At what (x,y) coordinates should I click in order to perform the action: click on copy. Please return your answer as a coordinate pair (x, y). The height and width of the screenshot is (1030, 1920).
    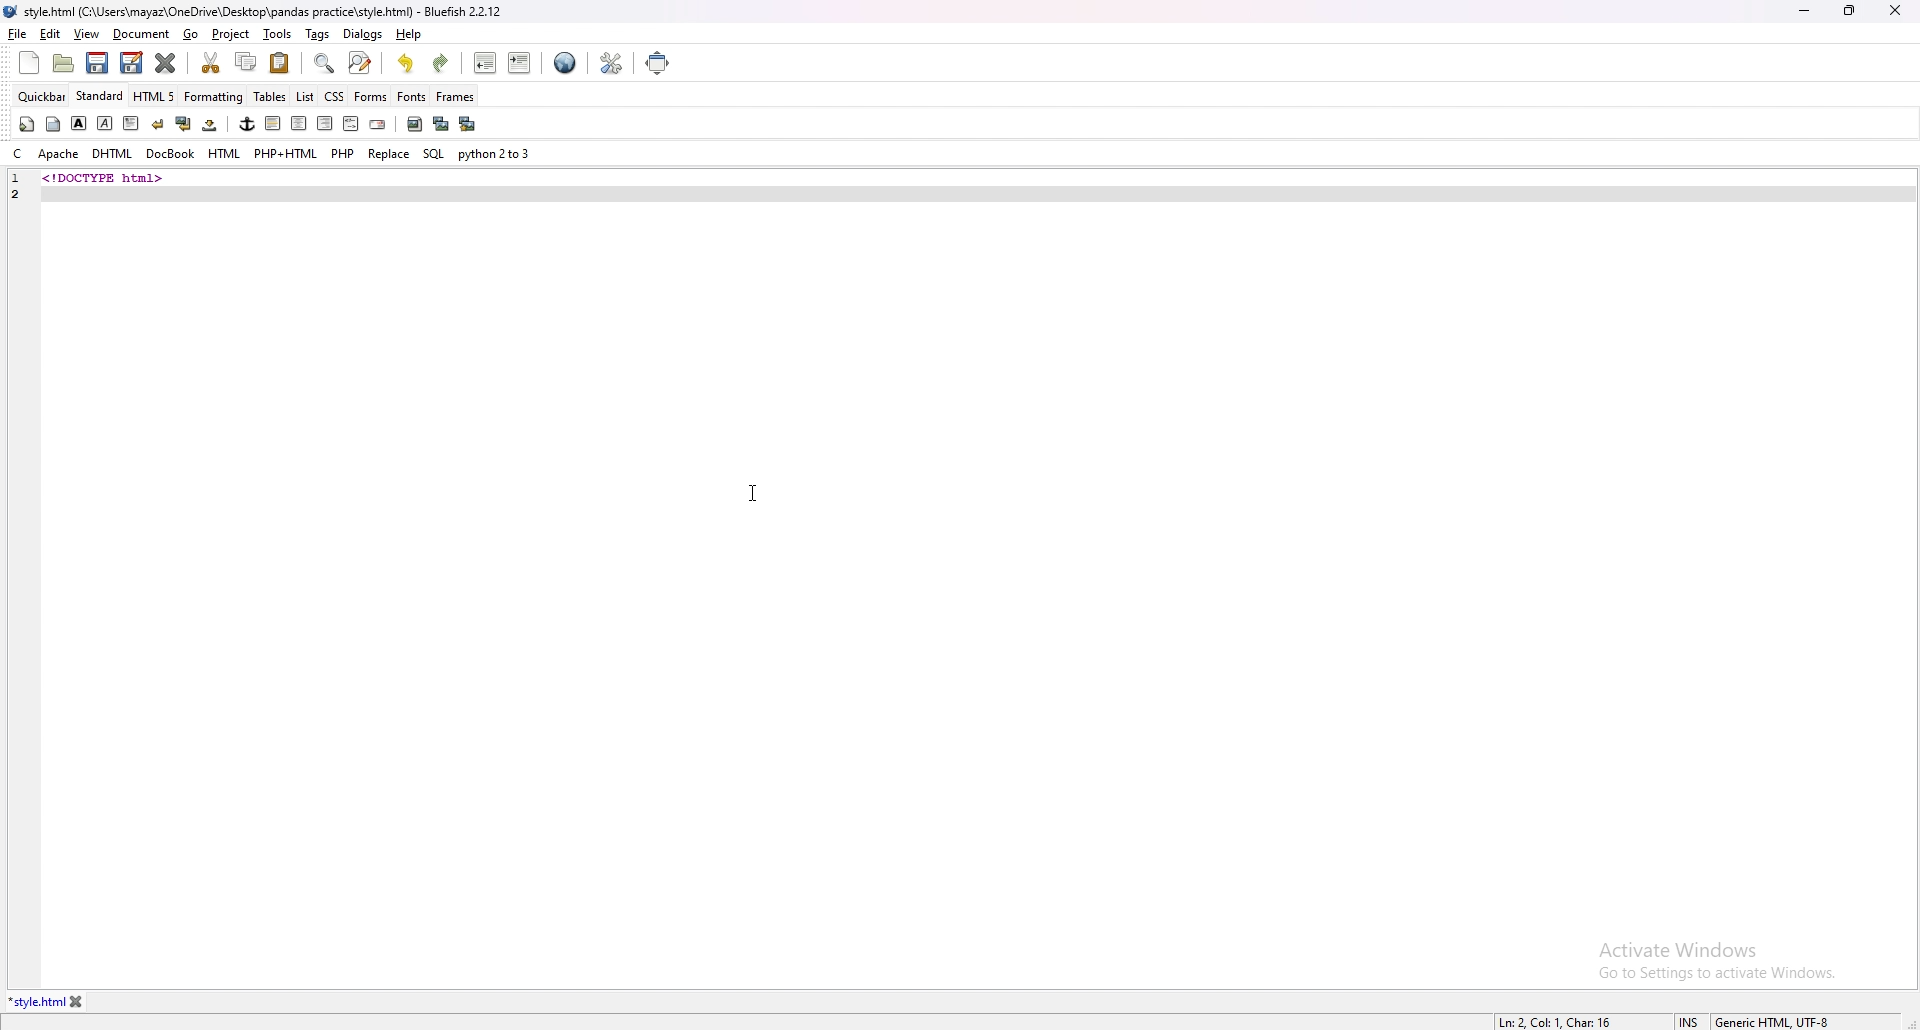
    Looking at the image, I should click on (247, 62).